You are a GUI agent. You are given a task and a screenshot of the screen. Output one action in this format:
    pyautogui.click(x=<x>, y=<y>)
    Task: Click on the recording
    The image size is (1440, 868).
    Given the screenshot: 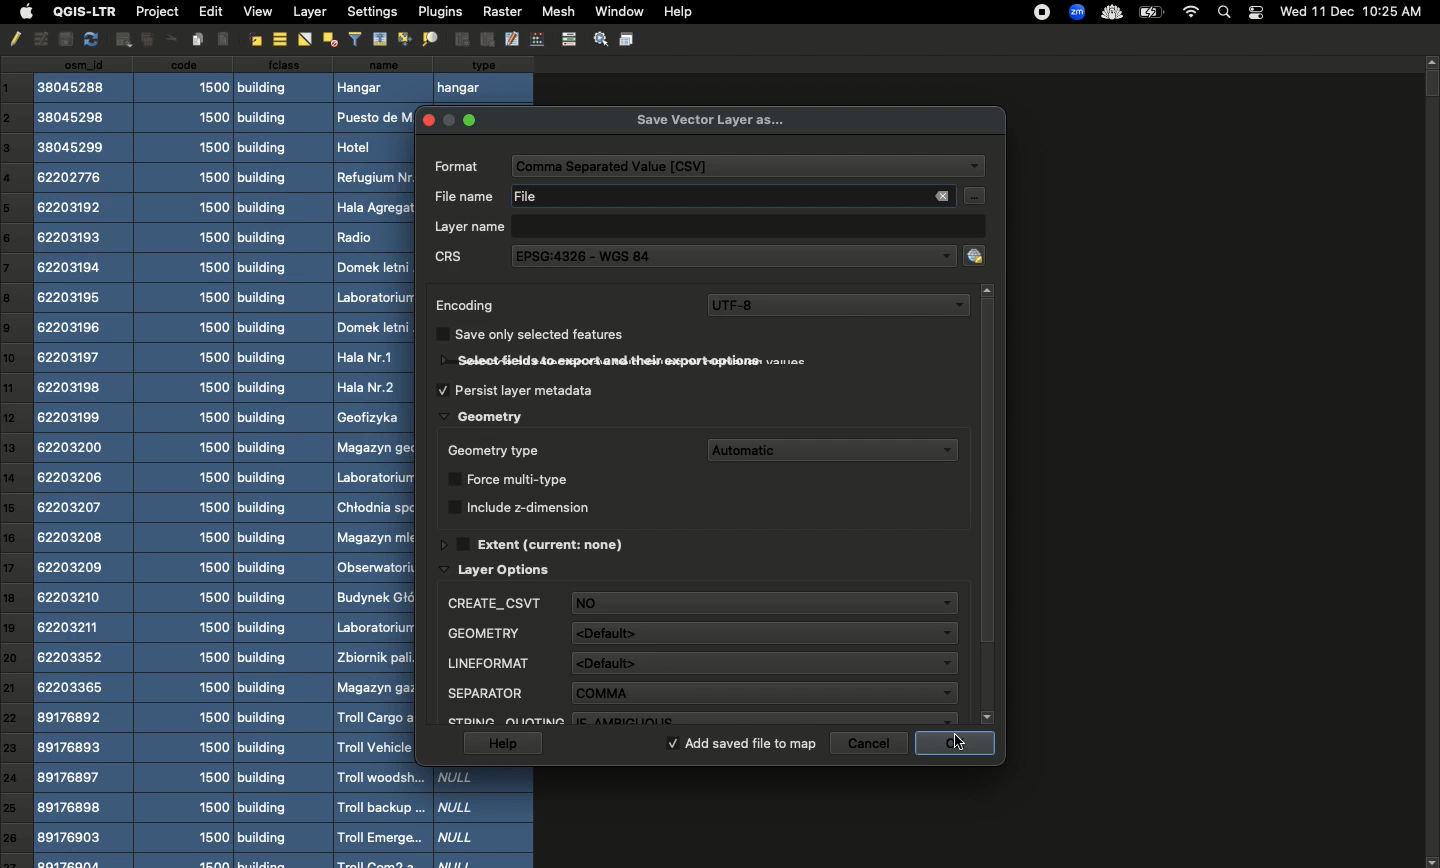 What is the action you would take?
    pyautogui.click(x=1039, y=13)
    